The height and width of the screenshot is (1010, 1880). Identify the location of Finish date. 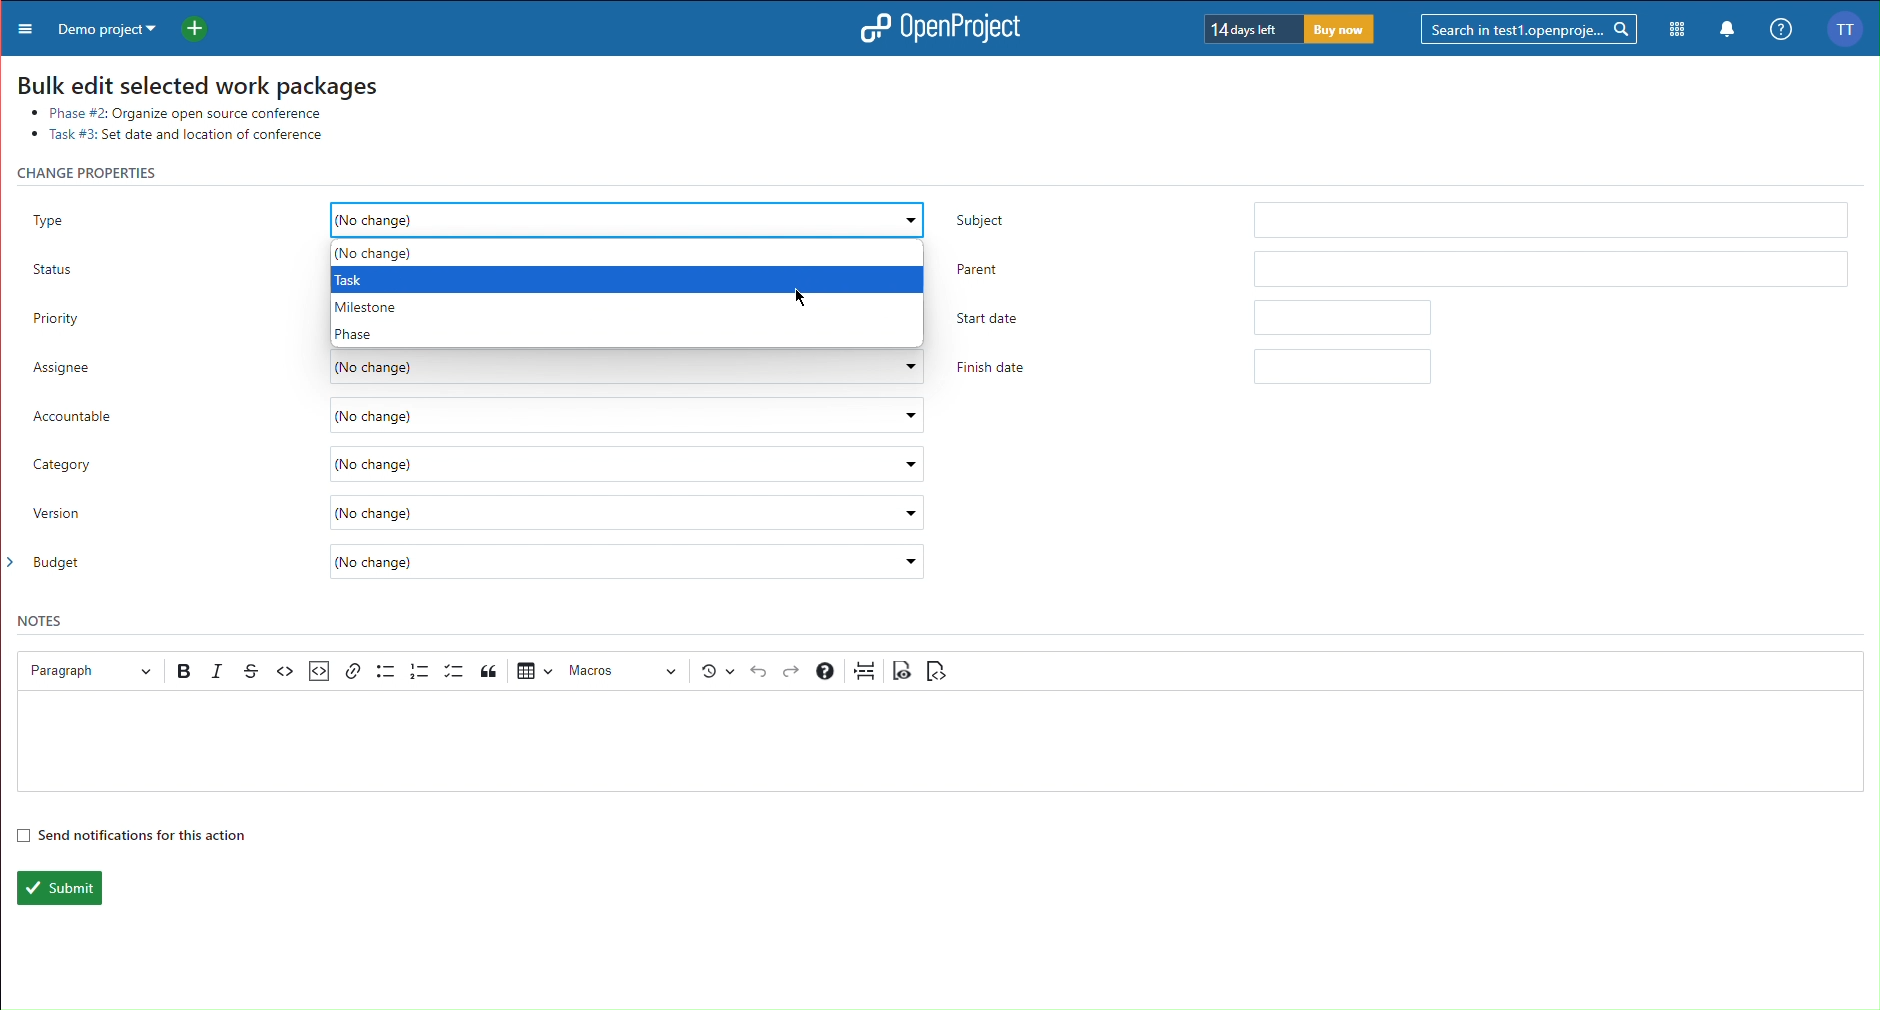
(1199, 367).